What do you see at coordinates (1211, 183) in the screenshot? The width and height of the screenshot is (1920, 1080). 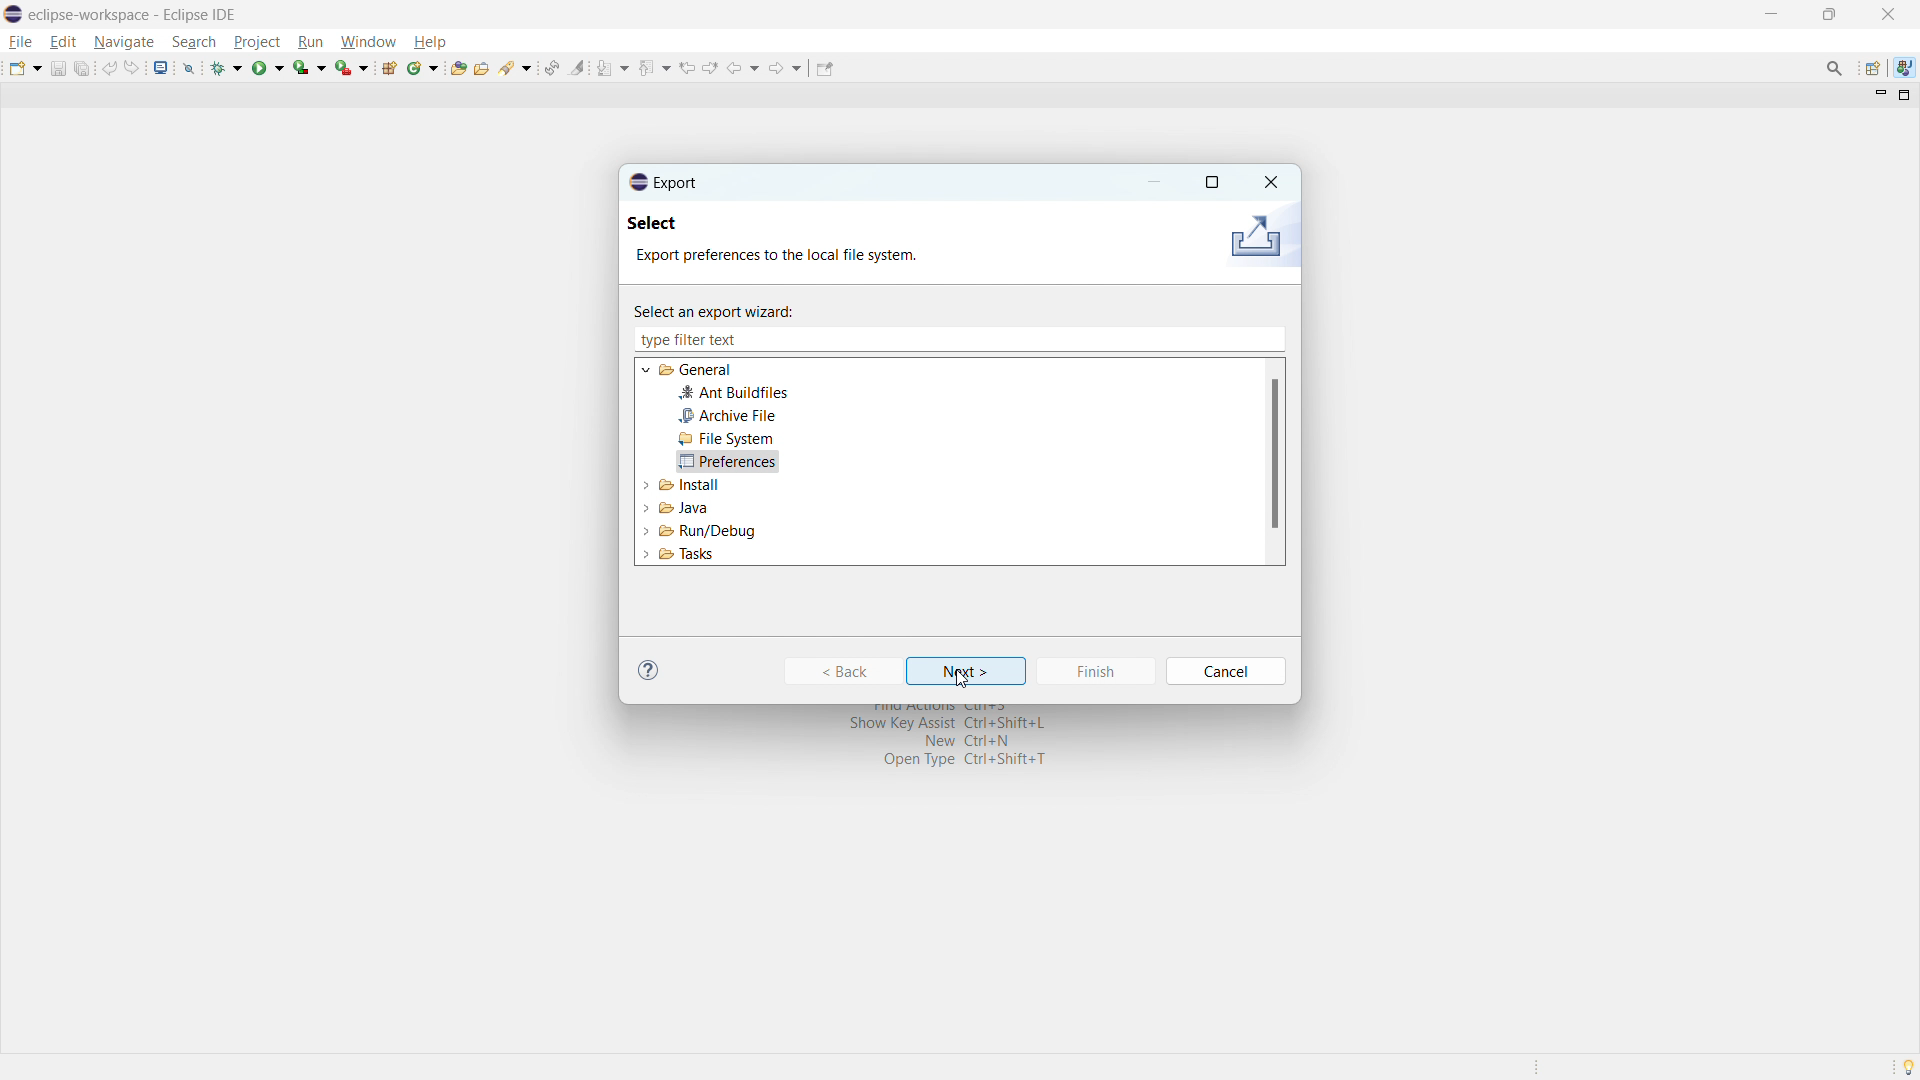 I see `maximize dialogbox` at bounding box center [1211, 183].